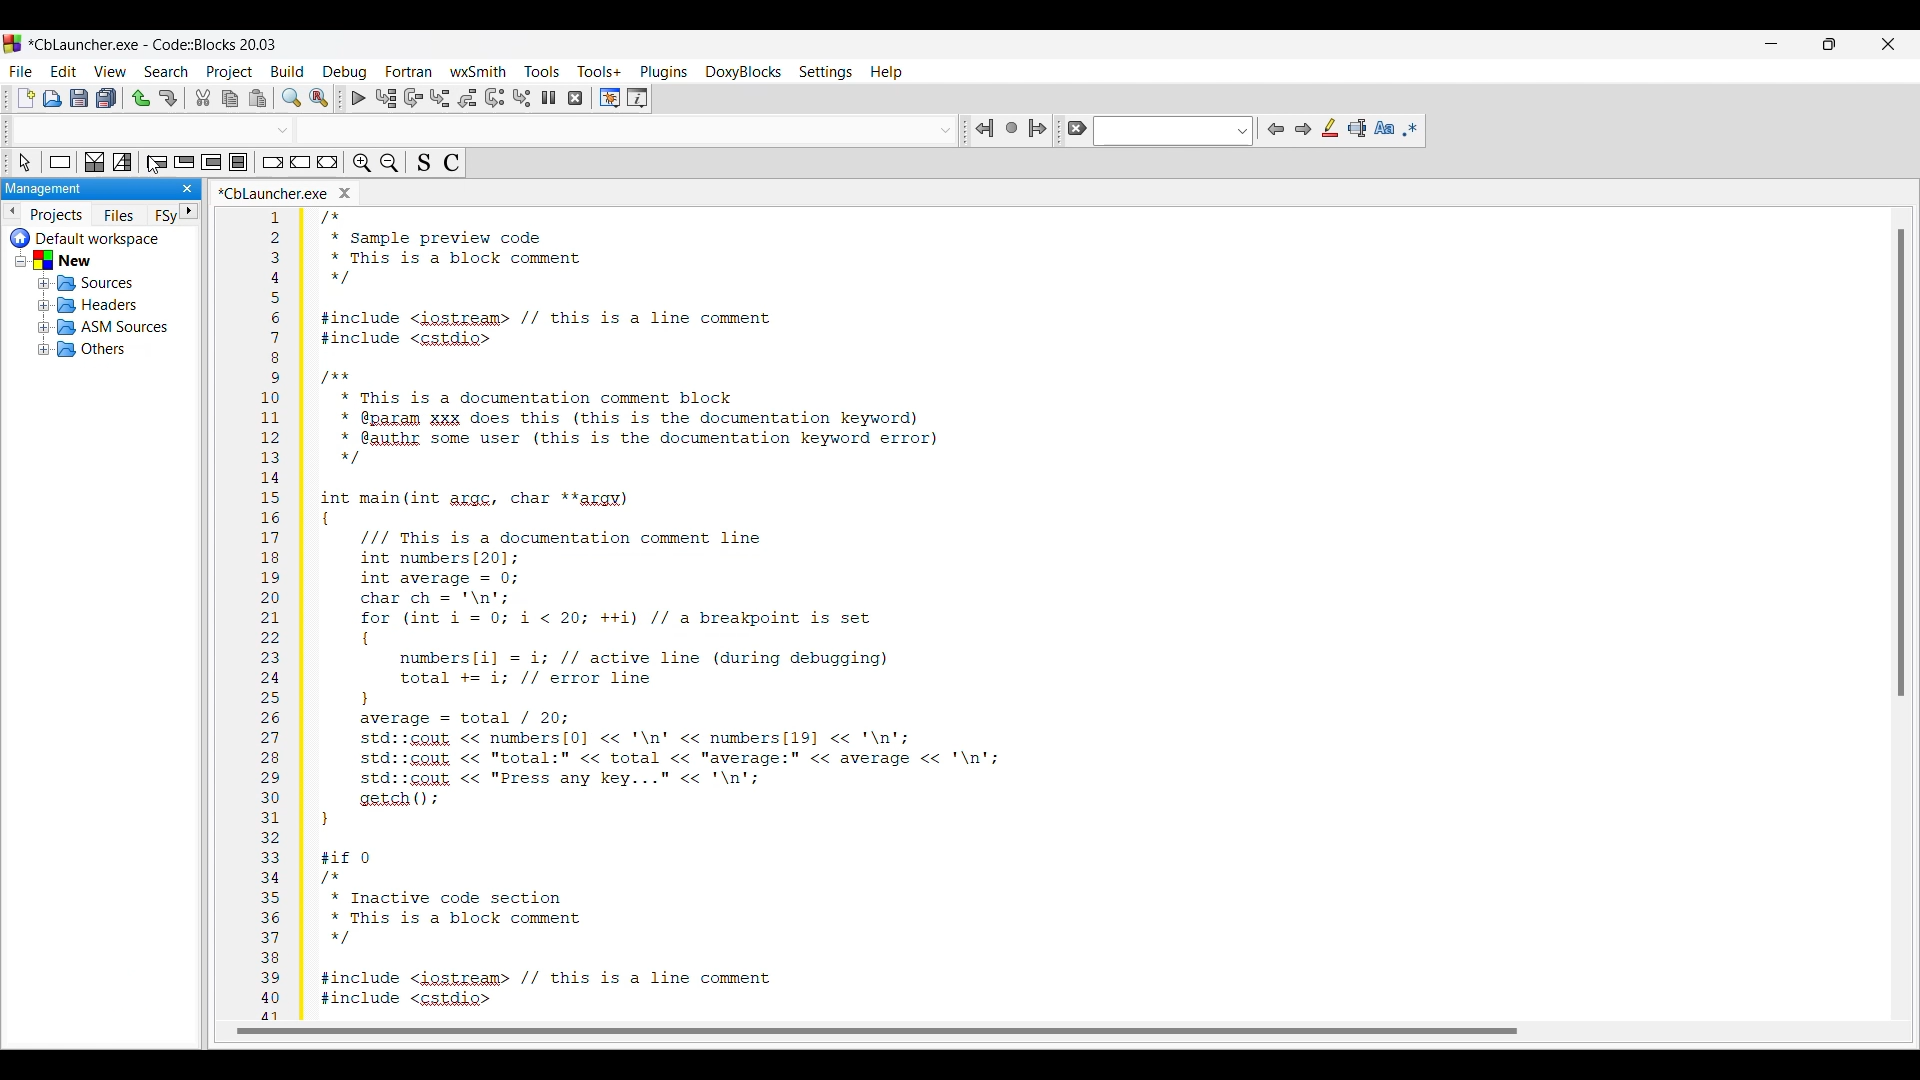 This screenshot has height=1080, width=1920. I want to click on Show interface in smaller tab, so click(1829, 44).